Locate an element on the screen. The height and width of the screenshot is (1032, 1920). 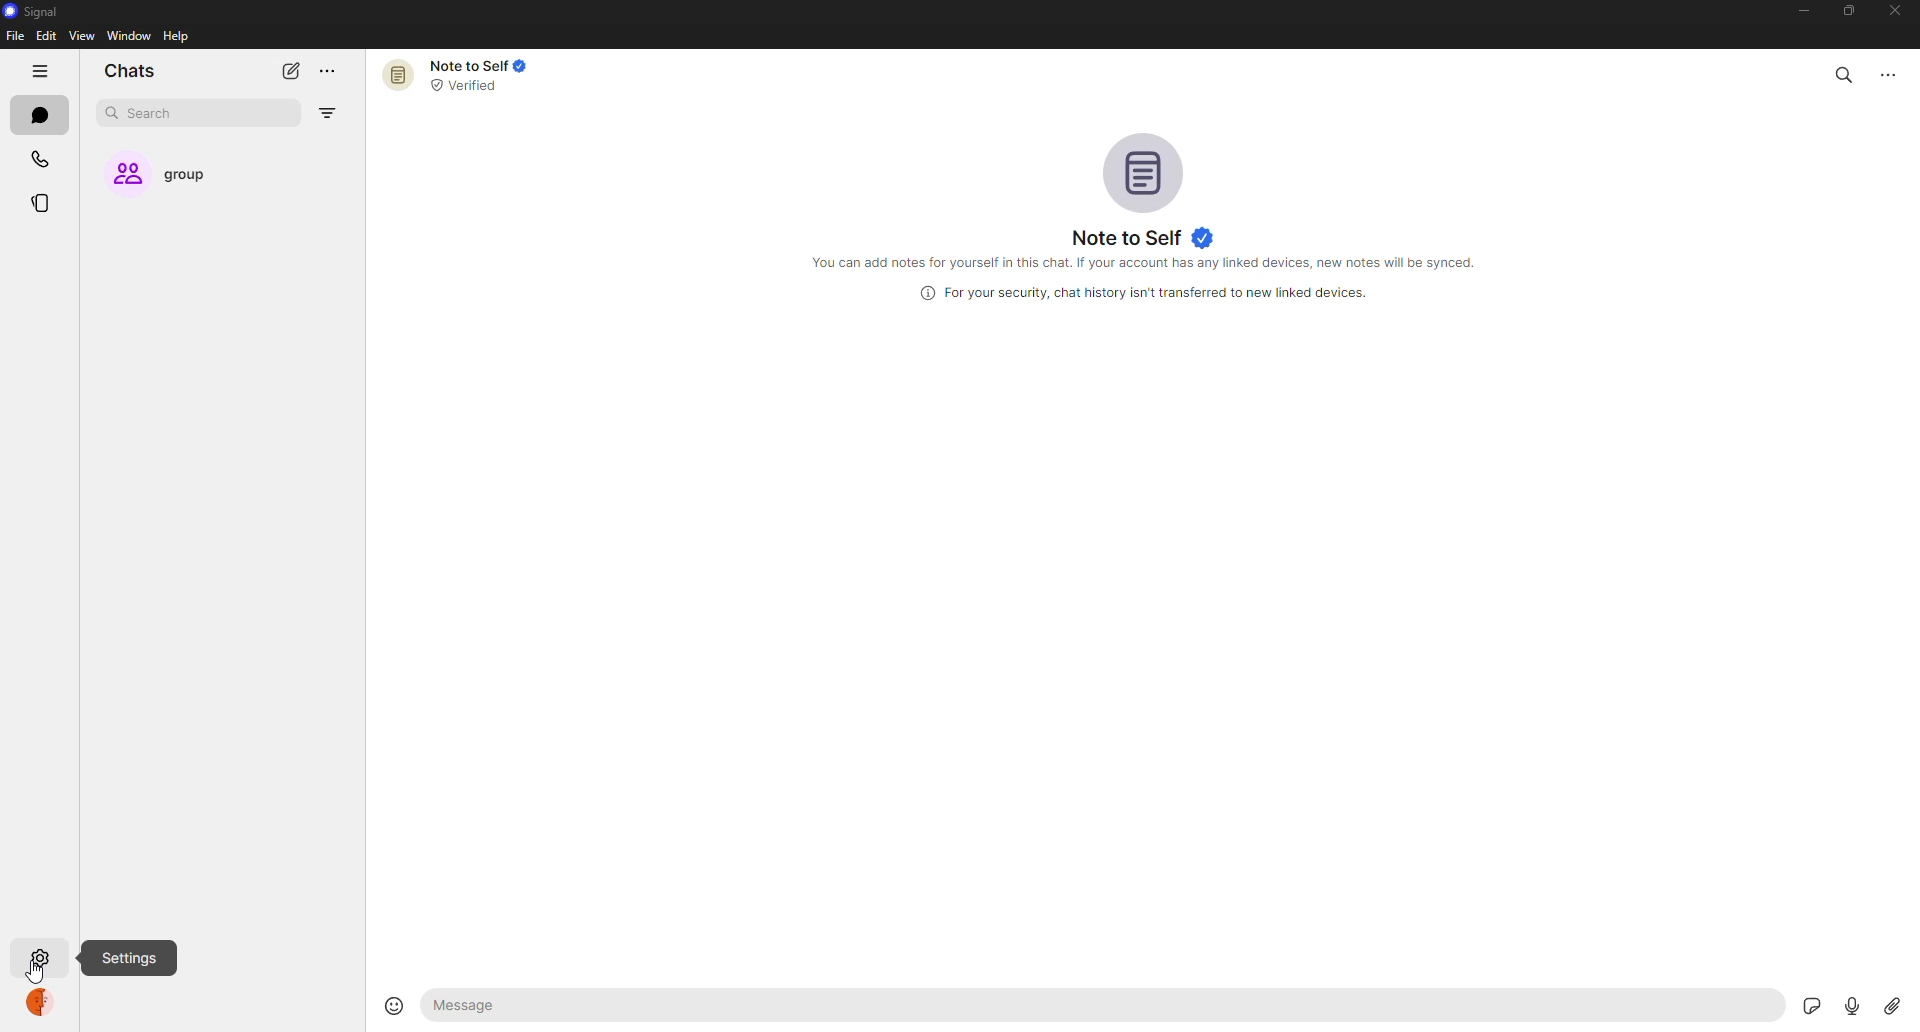
close is located at coordinates (1898, 12).